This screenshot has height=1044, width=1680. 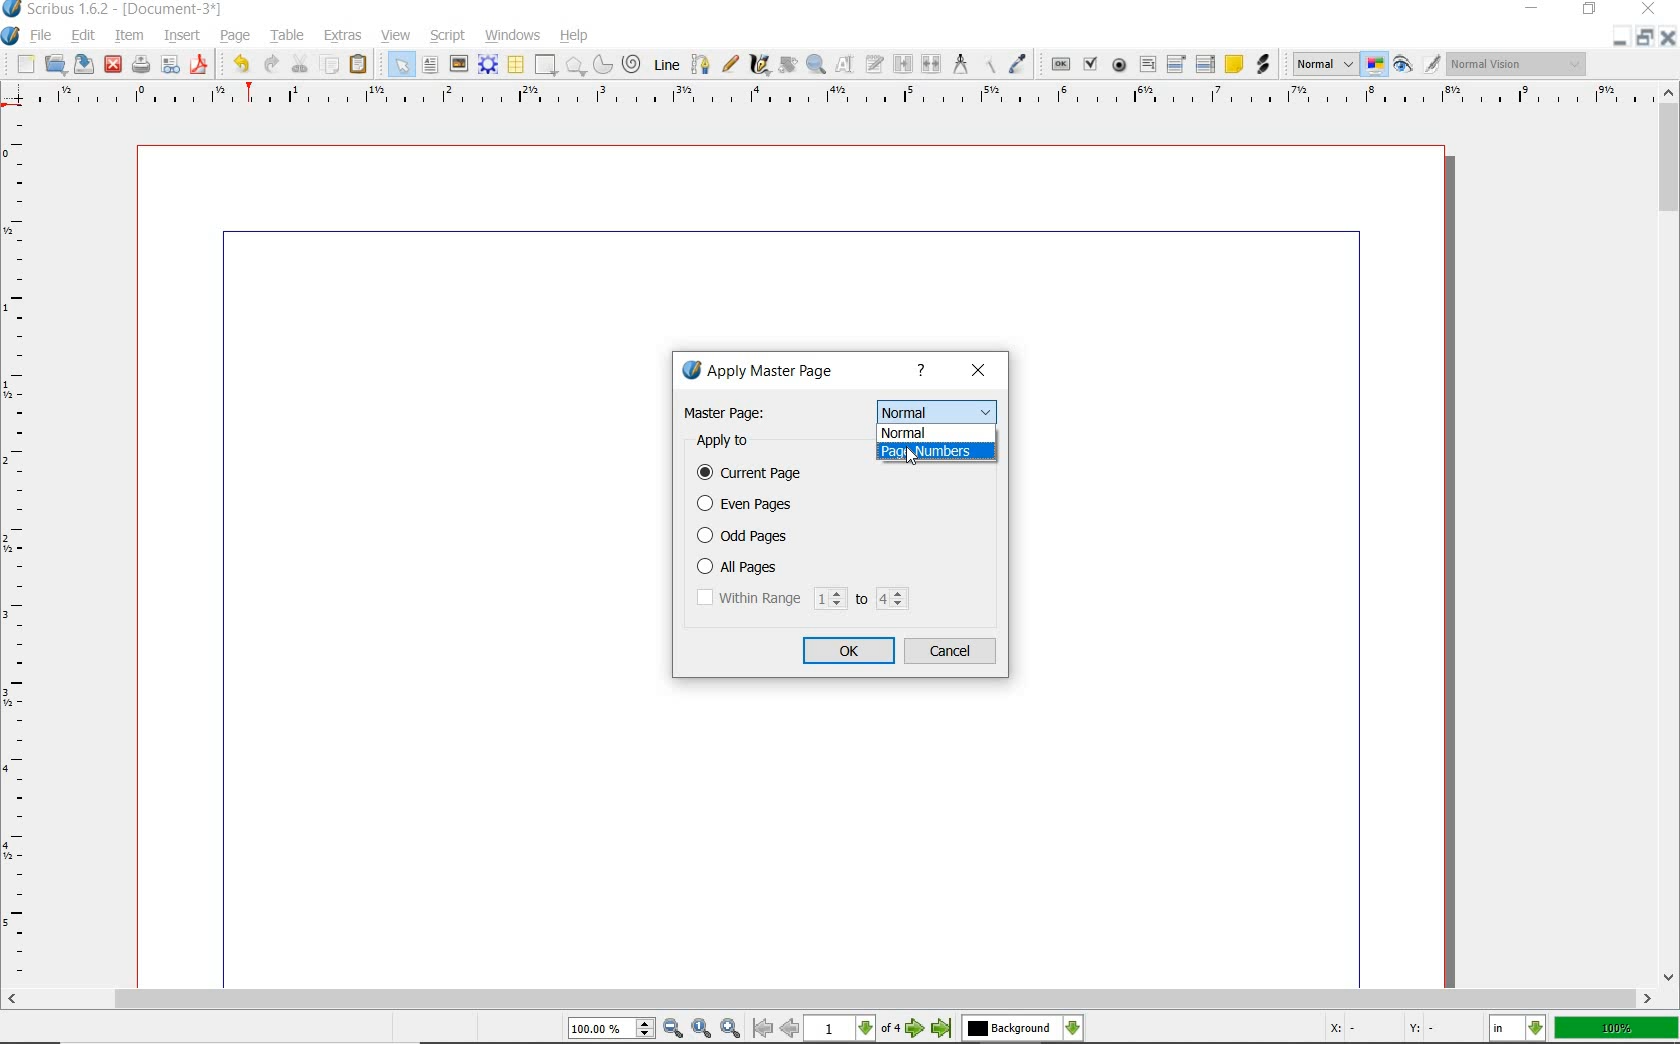 I want to click on Previous Page, so click(x=790, y=1030).